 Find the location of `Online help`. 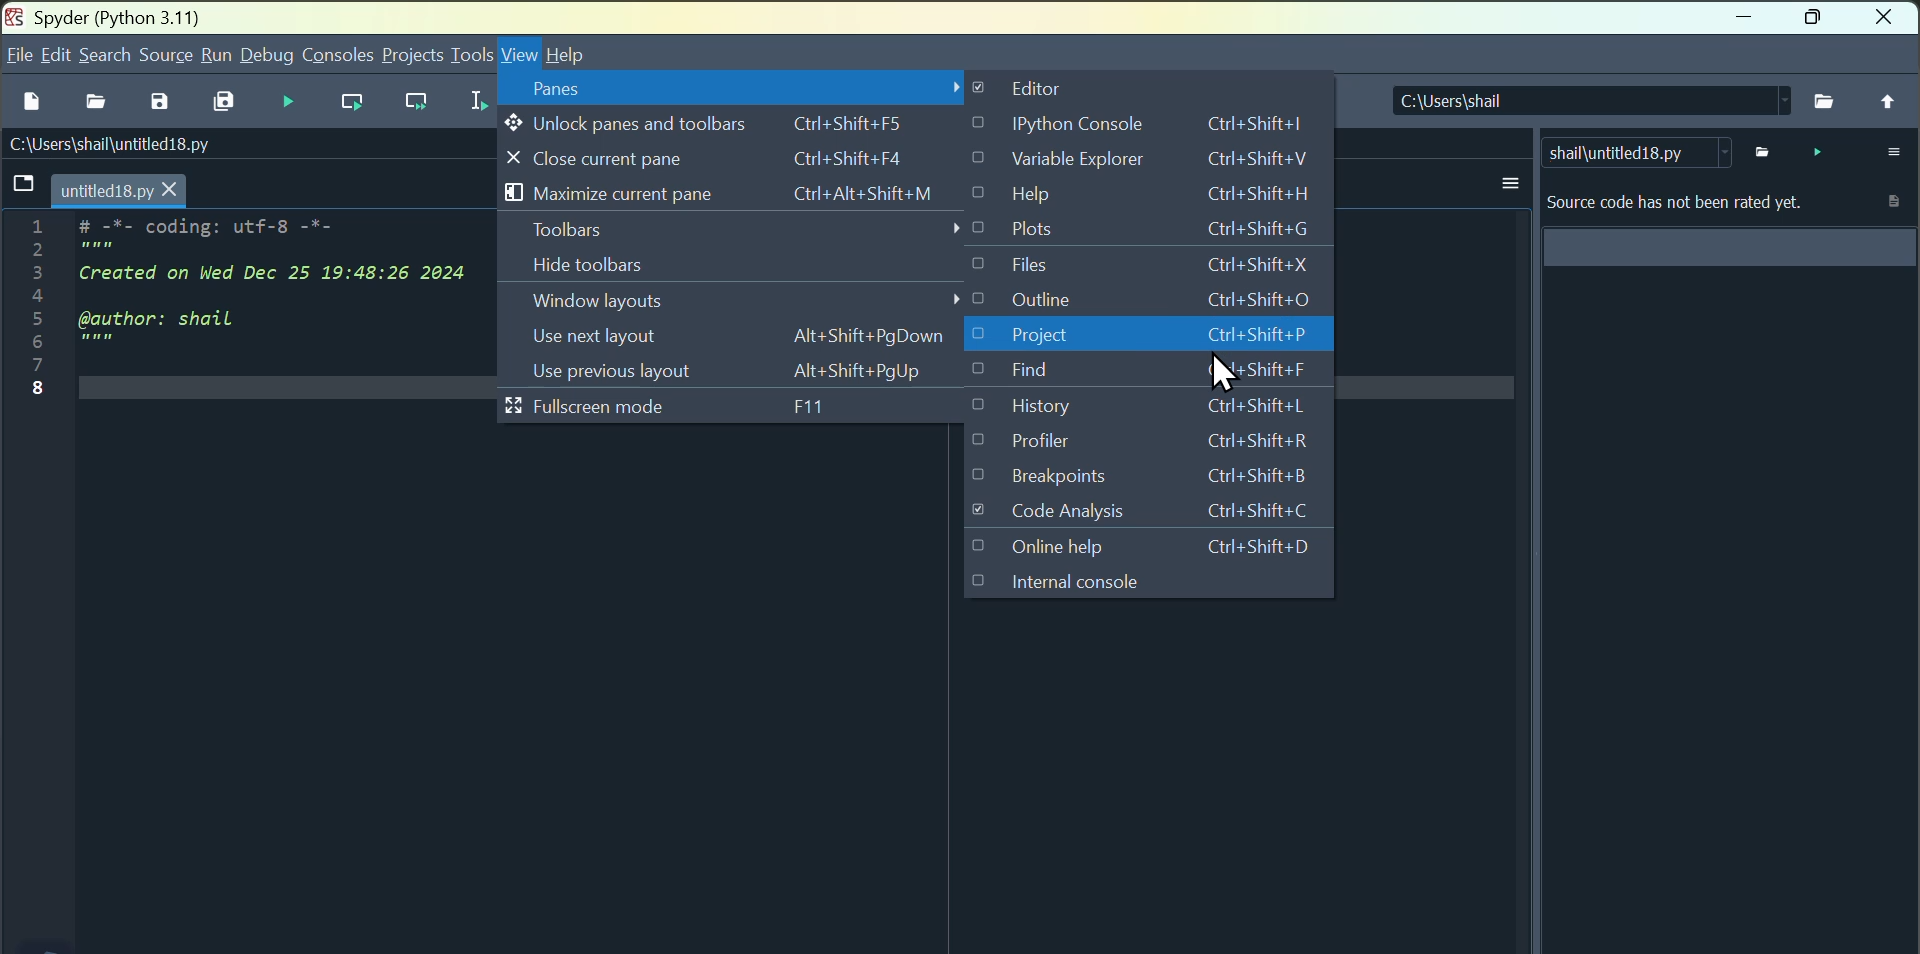

Online help is located at coordinates (1137, 549).